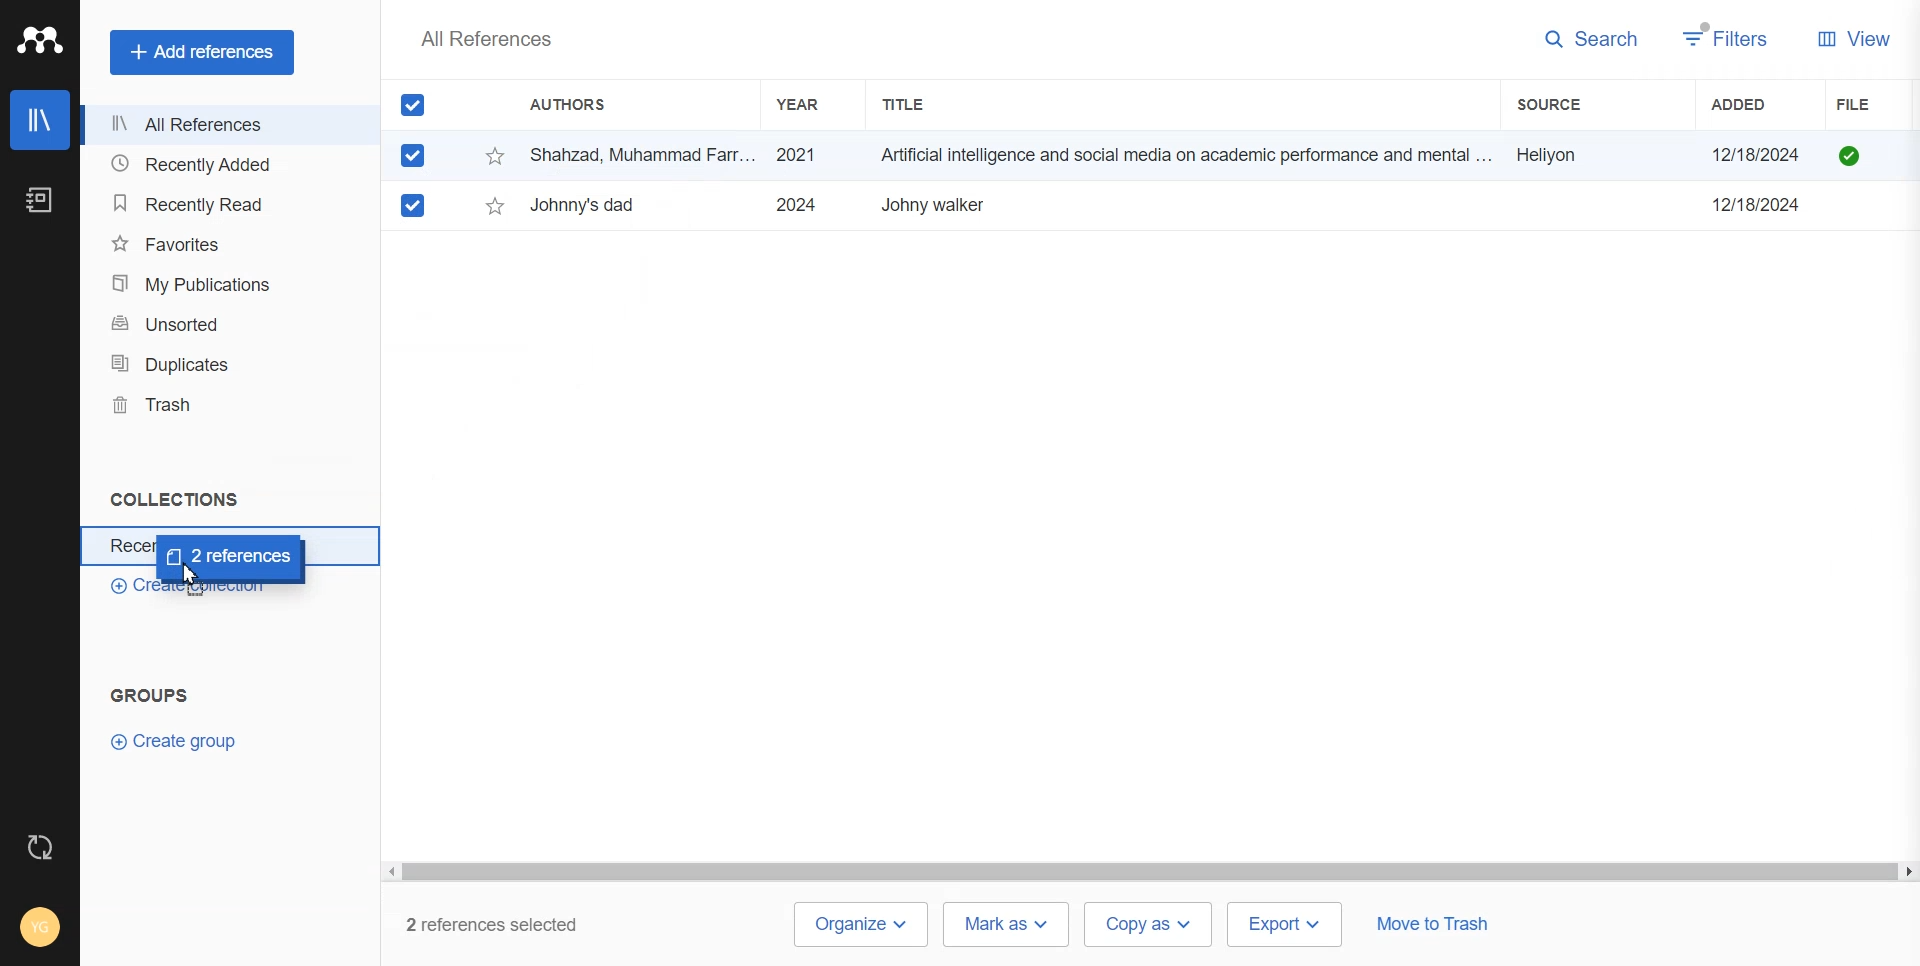  Describe the element at coordinates (1173, 156) in the screenshot. I see `Shahzad, Muhammad Farr... 2021 Artificial intelligence and social media on academic performance and mental ...  Heliyon 12/18/2024` at that location.